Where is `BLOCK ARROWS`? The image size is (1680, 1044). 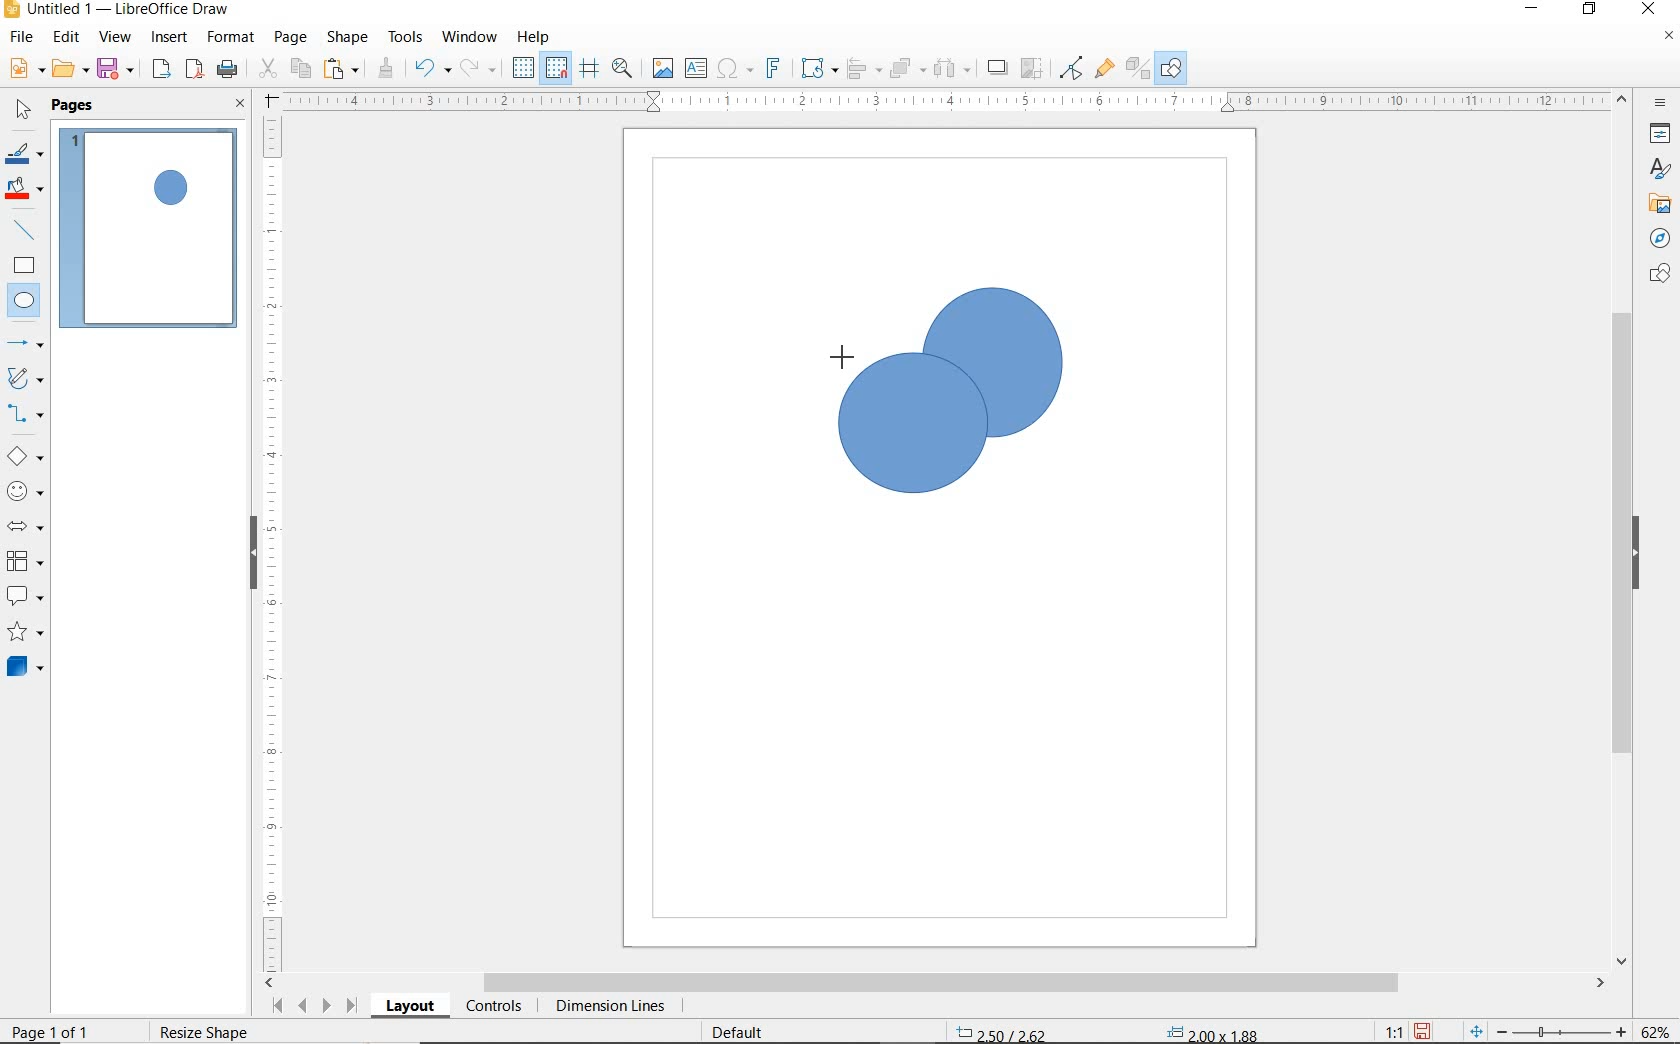
BLOCK ARROWS is located at coordinates (24, 523).